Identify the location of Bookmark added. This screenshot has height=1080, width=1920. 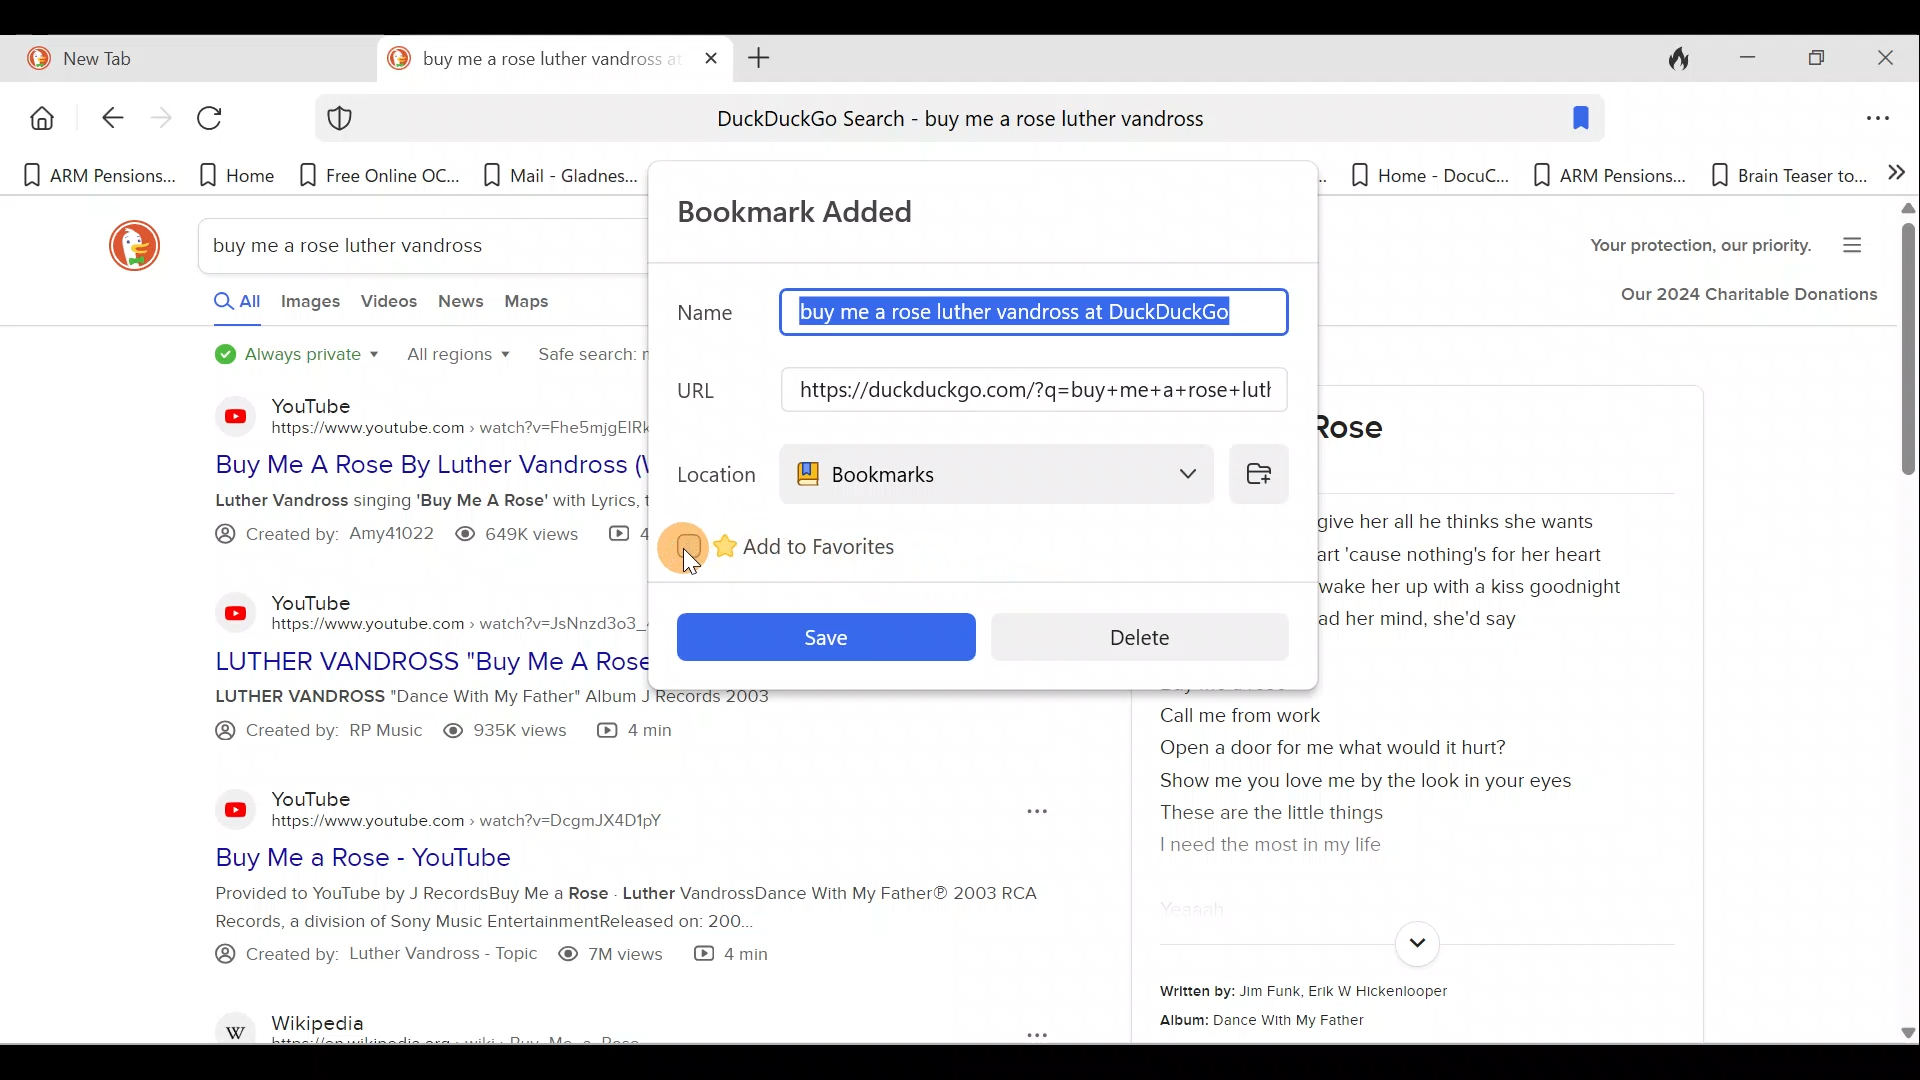
(818, 209).